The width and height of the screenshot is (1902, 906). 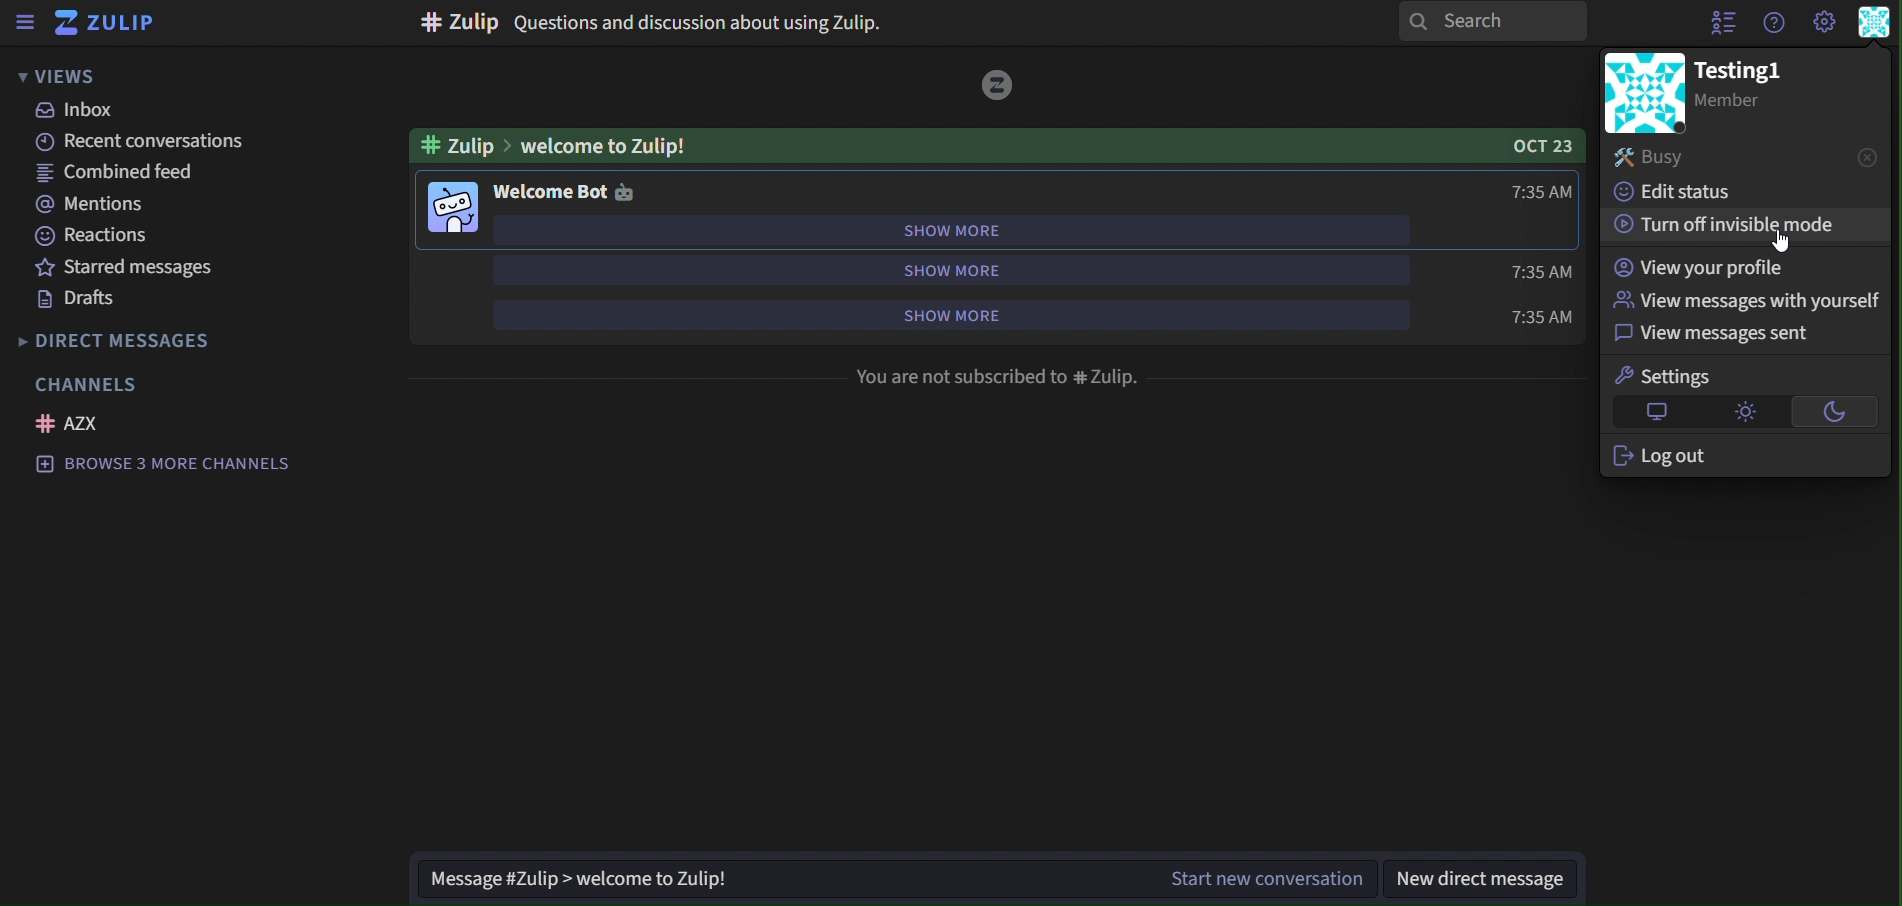 What do you see at coordinates (999, 83) in the screenshot?
I see `image` at bounding box center [999, 83].